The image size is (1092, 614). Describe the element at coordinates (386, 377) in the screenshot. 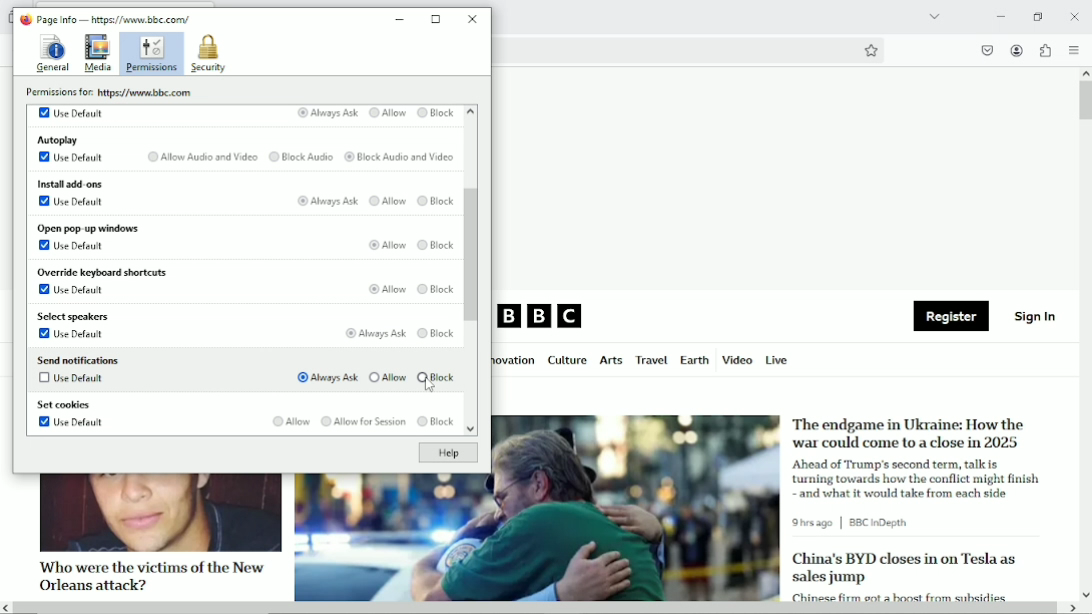

I see `Allow` at that location.